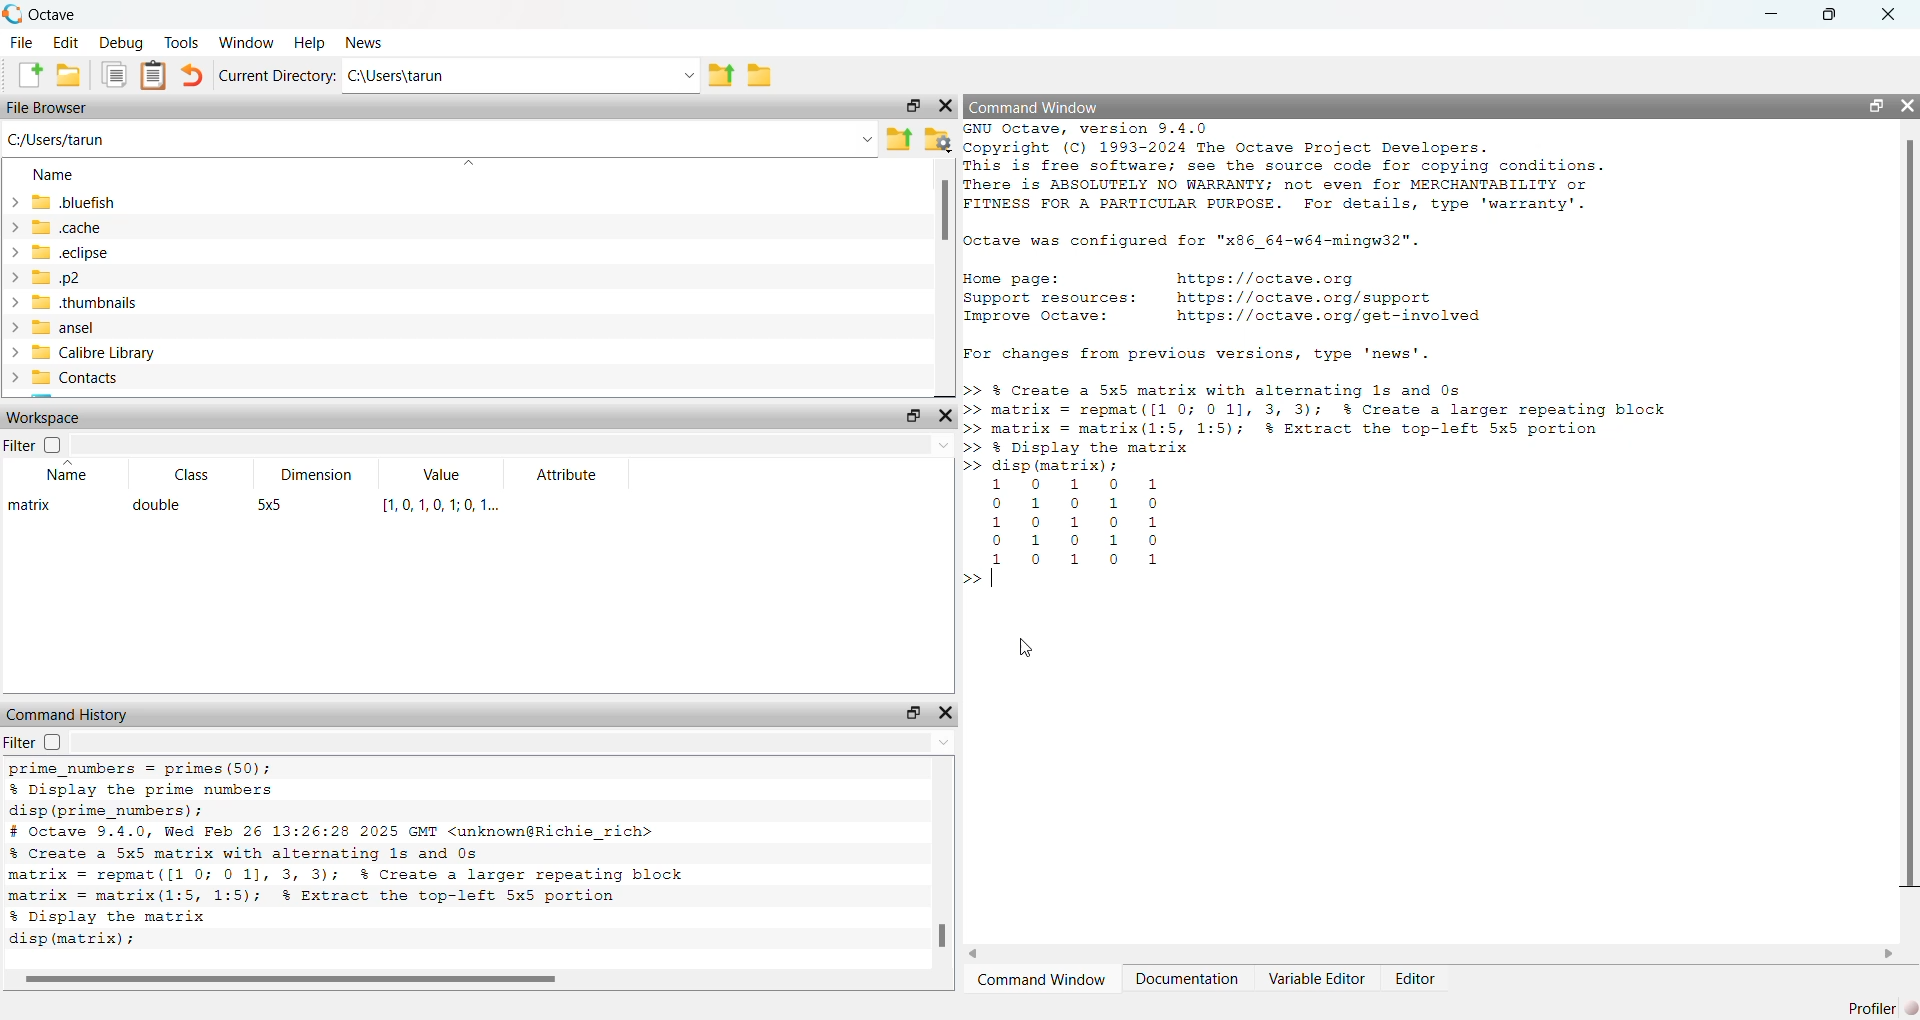 This screenshot has width=1920, height=1020. What do you see at coordinates (899, 140) in the screenshot?
I see `share folder` at bounding box center [899, 140].